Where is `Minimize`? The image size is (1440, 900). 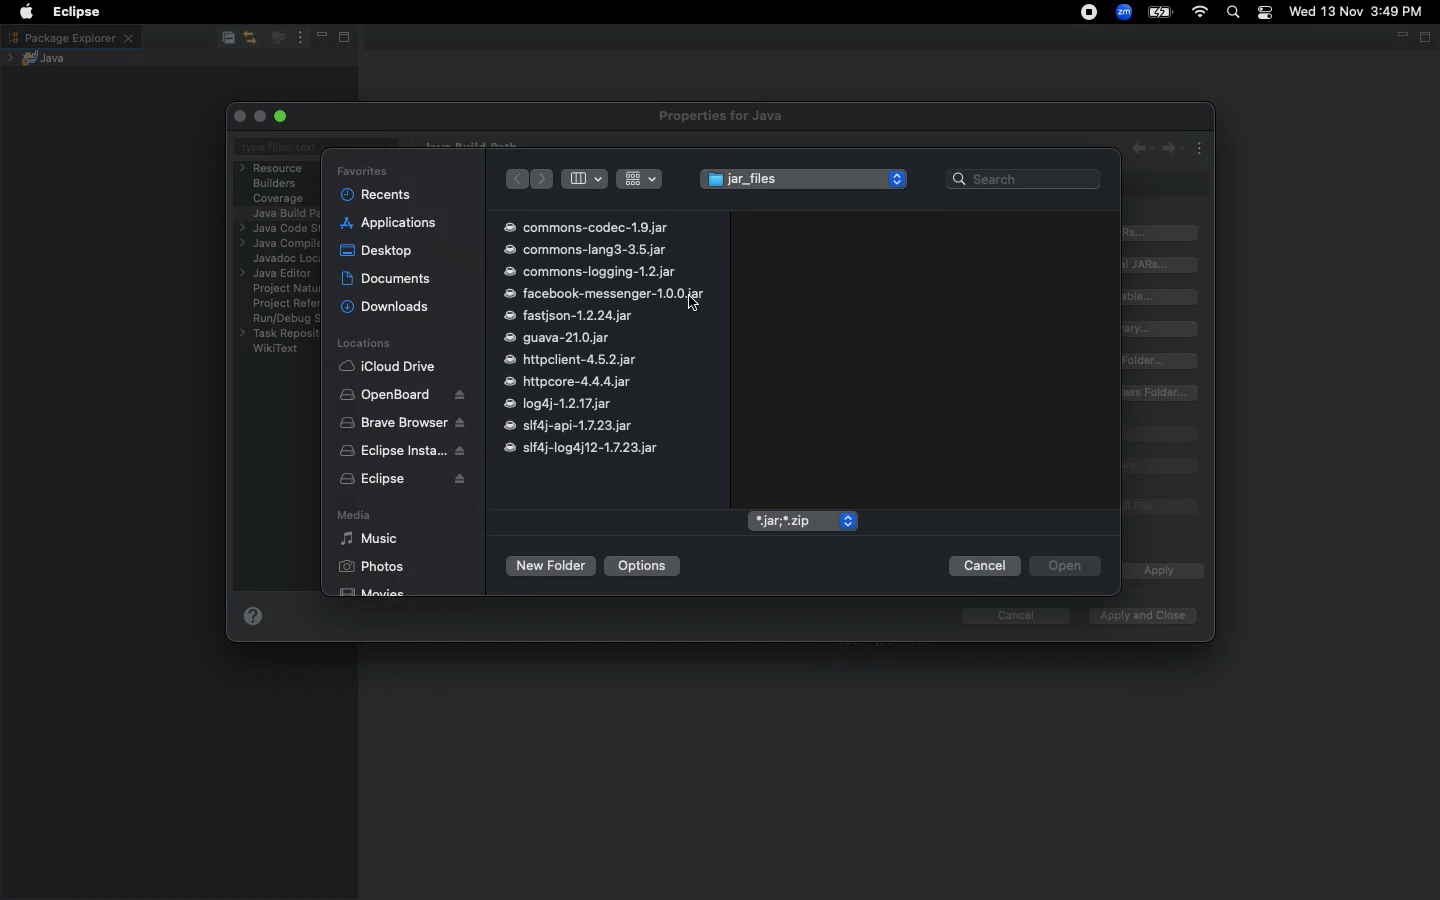
Minimize is located at coordinates (320, 38).